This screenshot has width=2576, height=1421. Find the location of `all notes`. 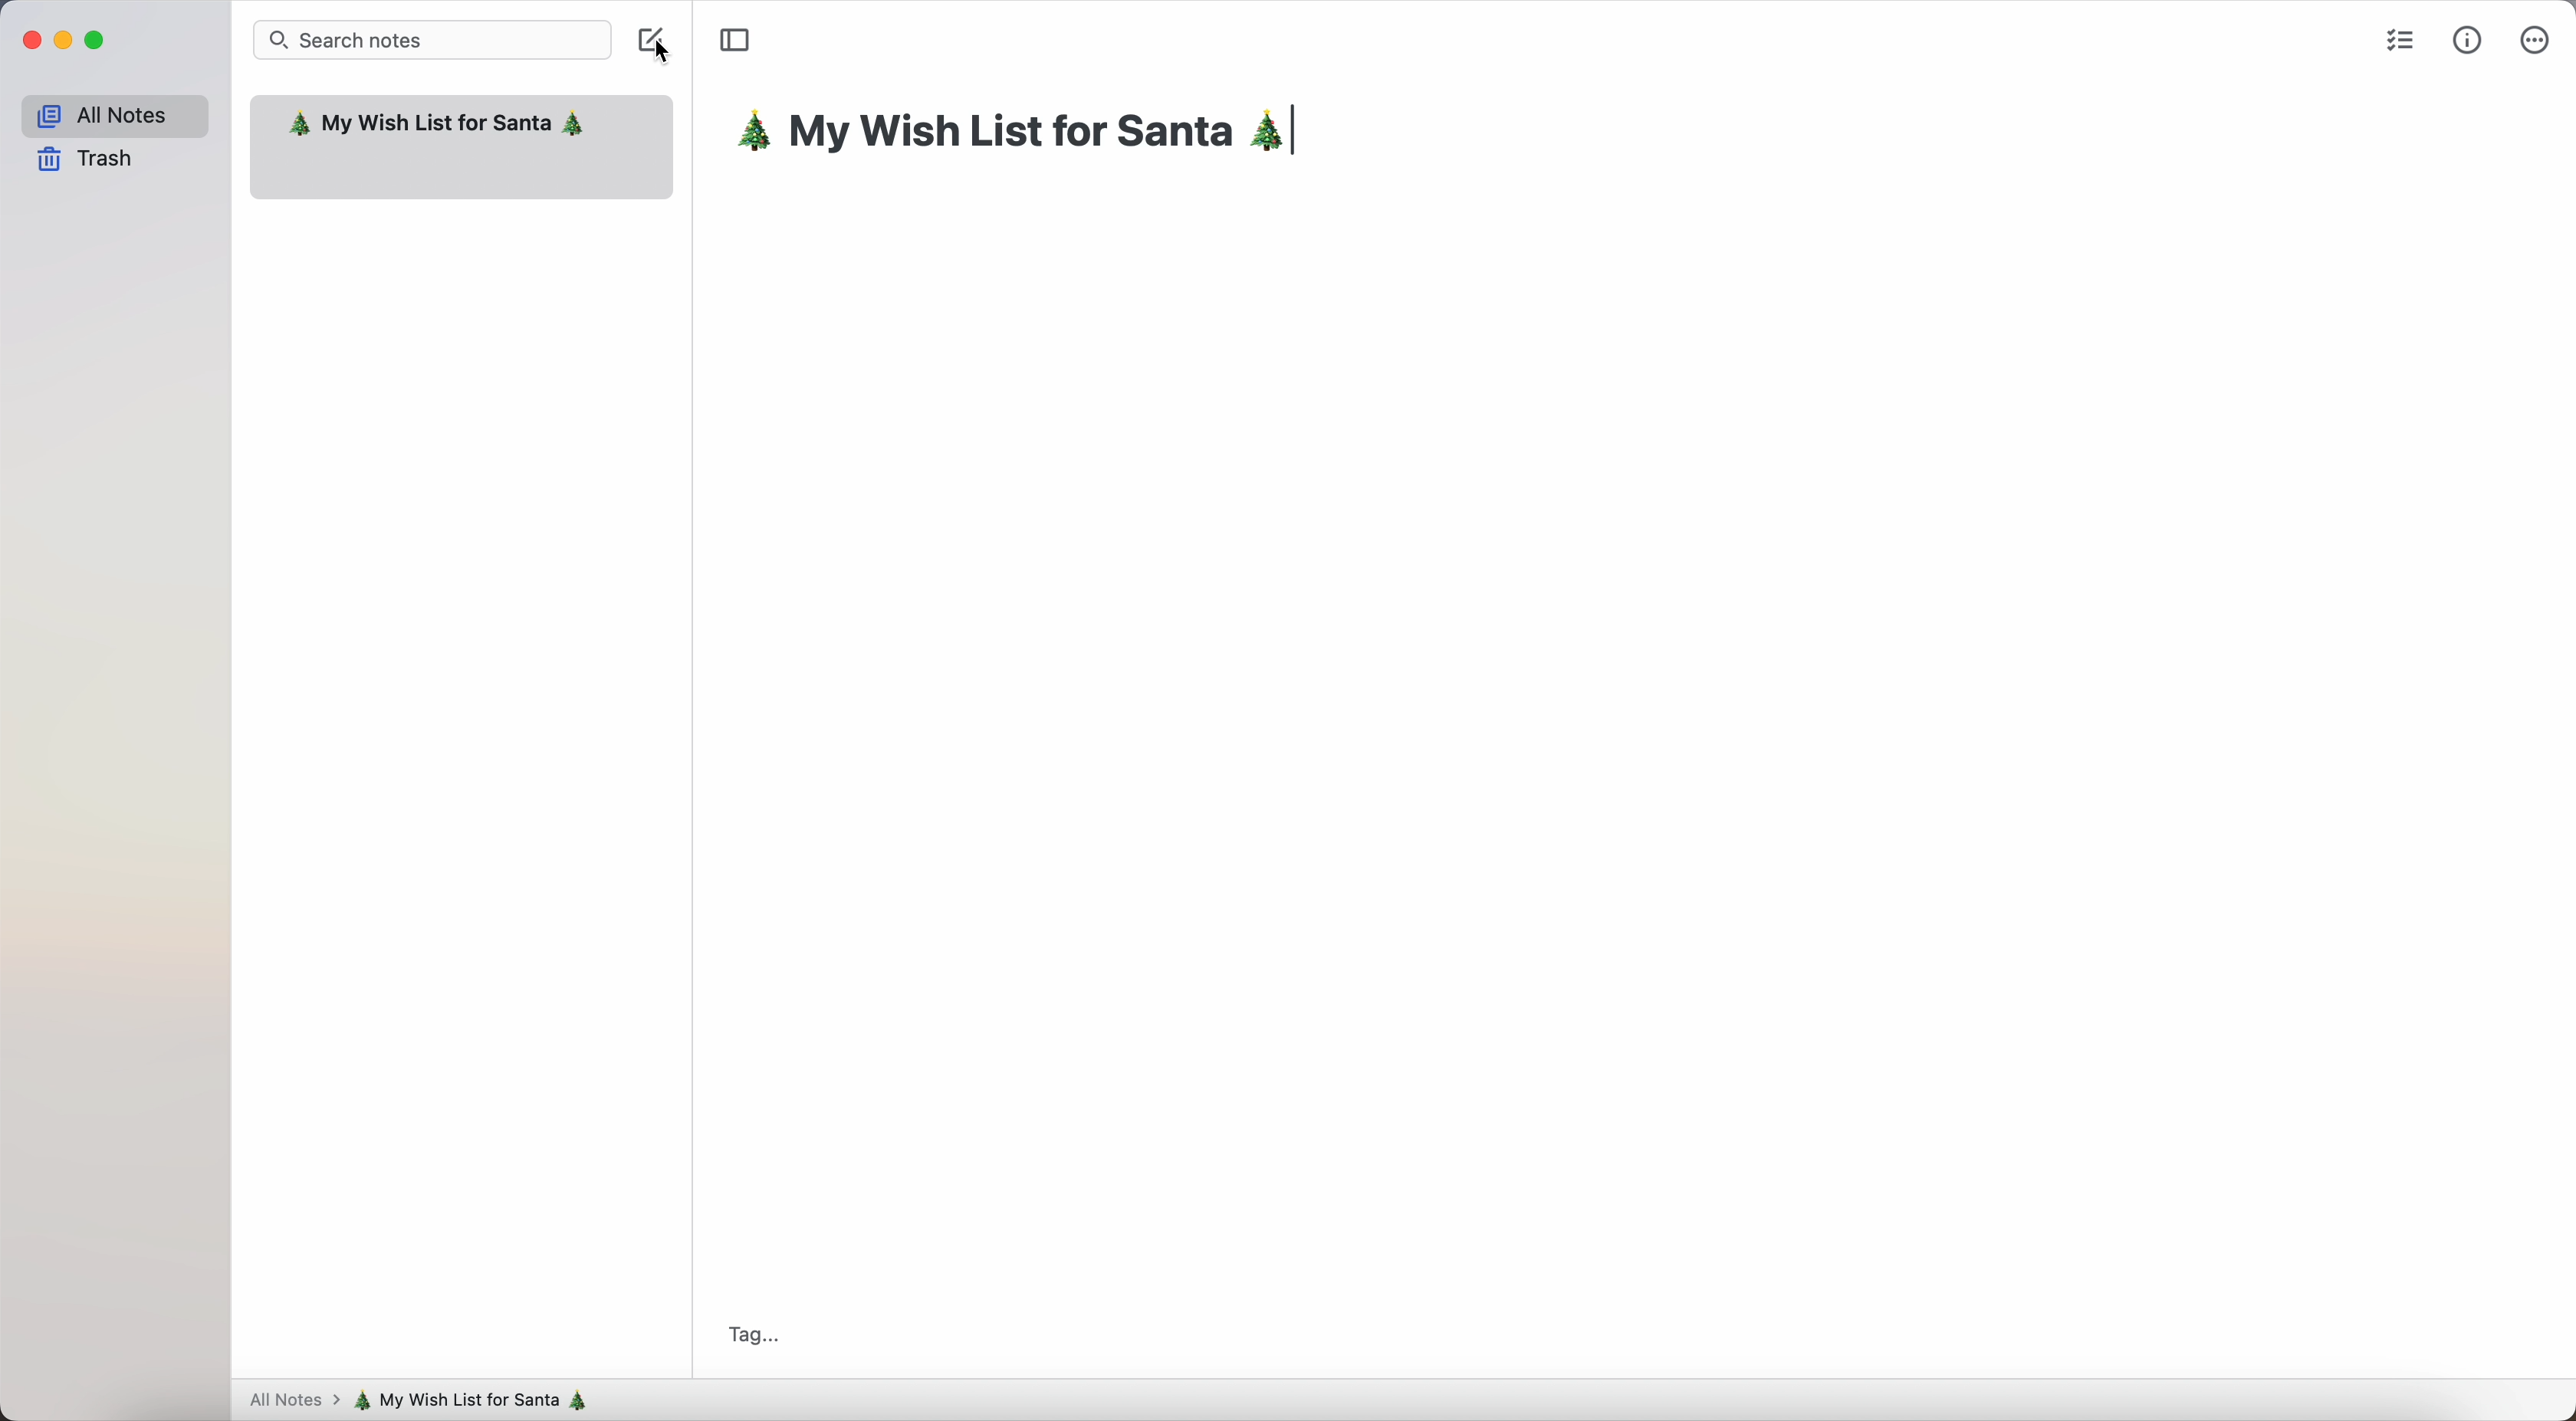

all notes is located at coordinates (290, 1402).